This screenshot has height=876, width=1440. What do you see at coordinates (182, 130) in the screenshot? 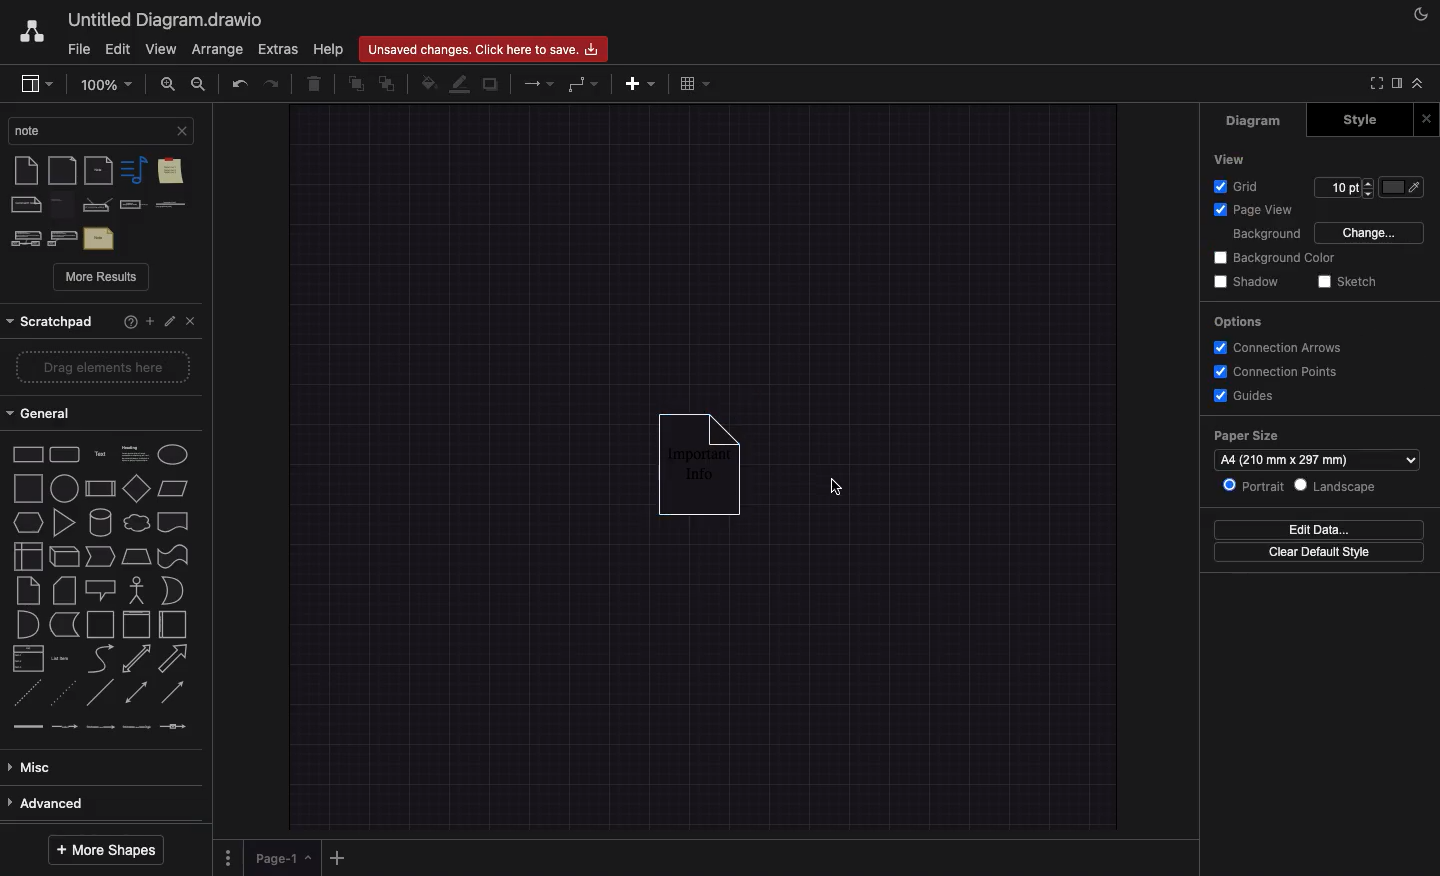
I see `close` at bounding box center [182, 130].